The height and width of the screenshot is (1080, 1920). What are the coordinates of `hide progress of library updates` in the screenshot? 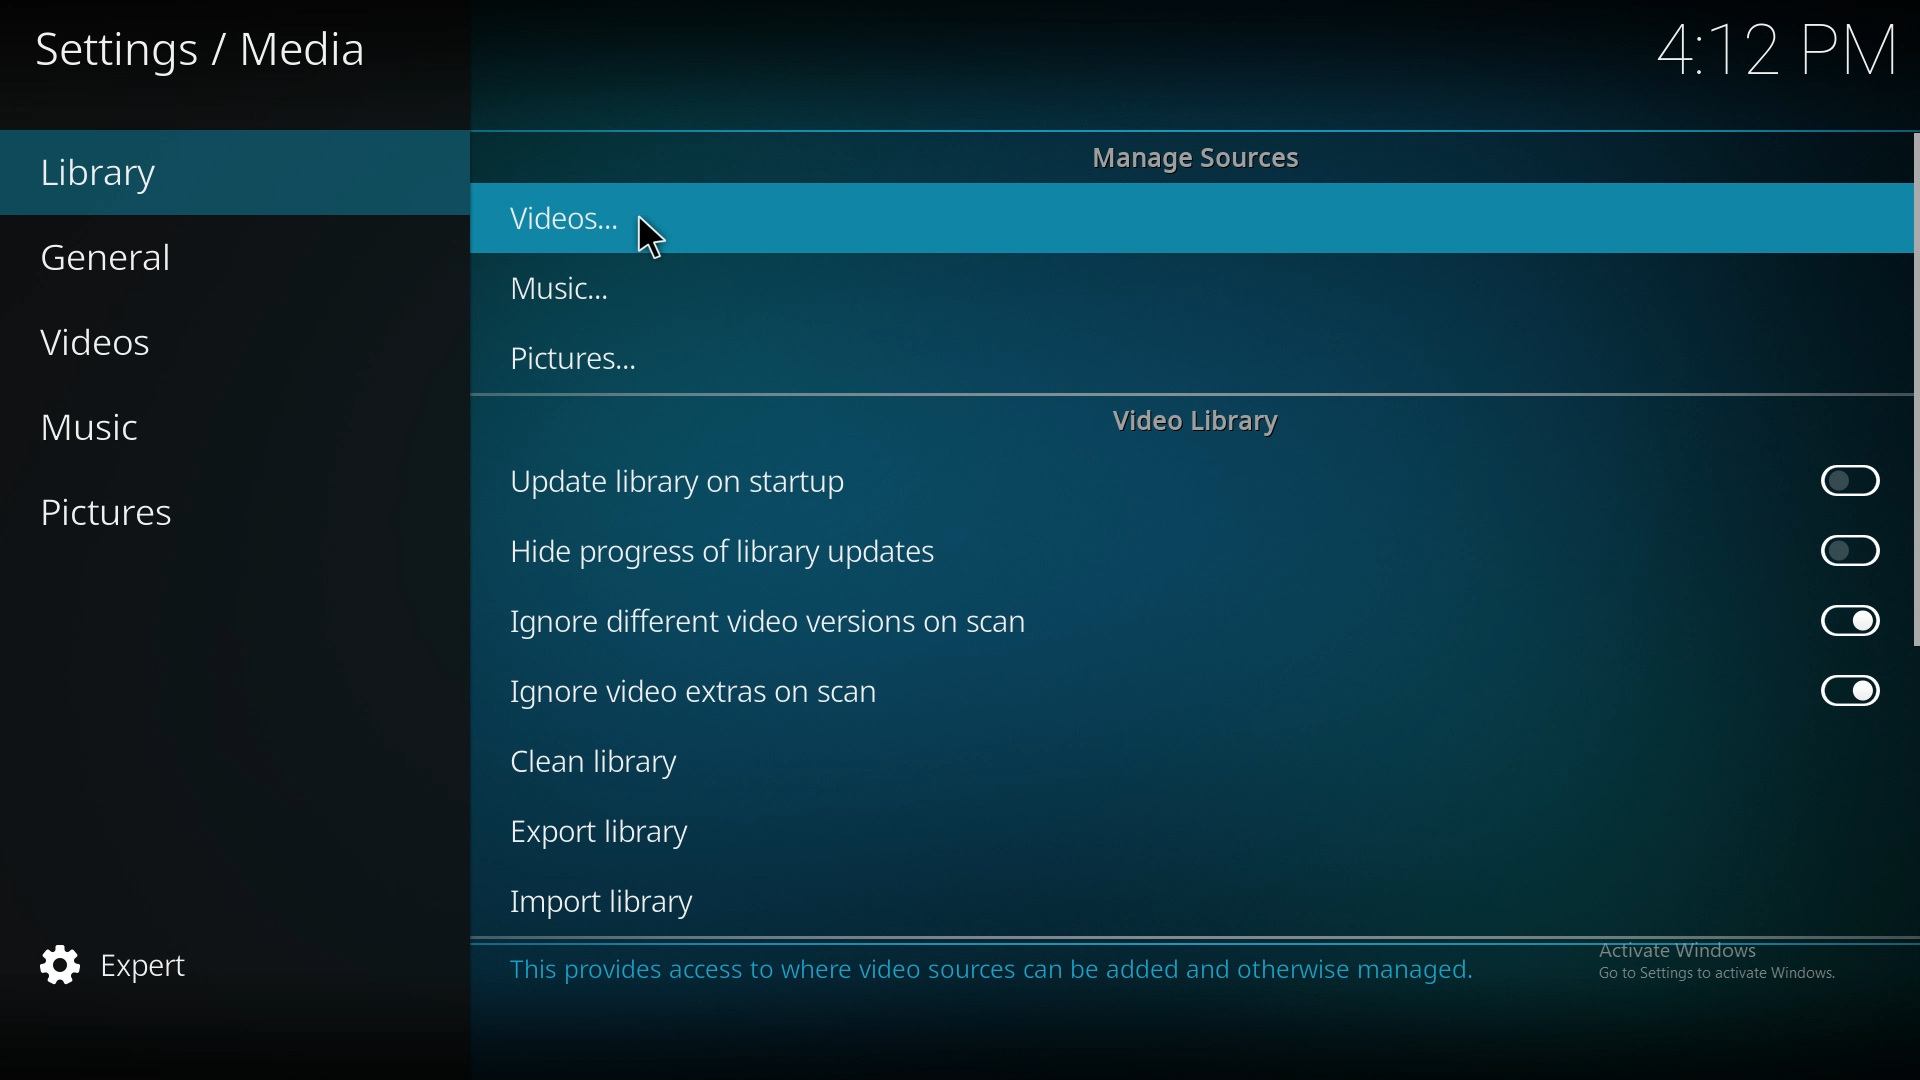 It's located at (736, 549).